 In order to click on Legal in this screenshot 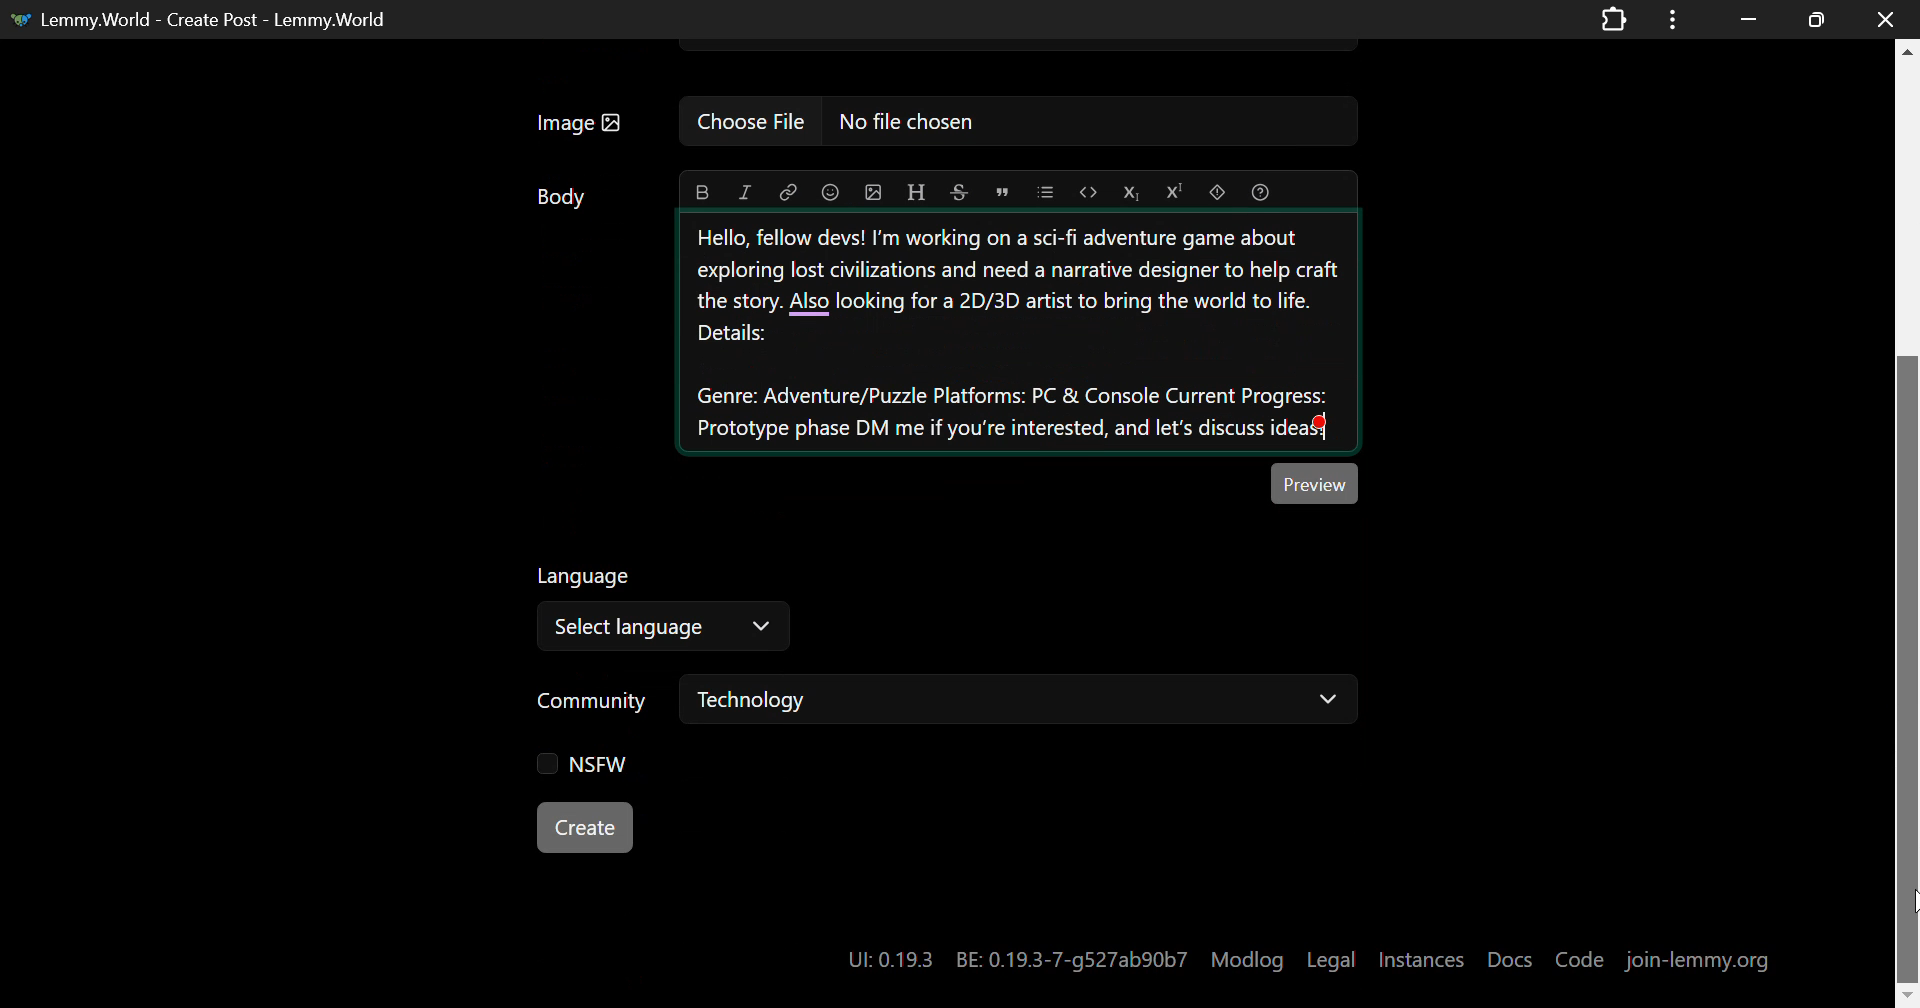, I will do `click(1334, 955)`.